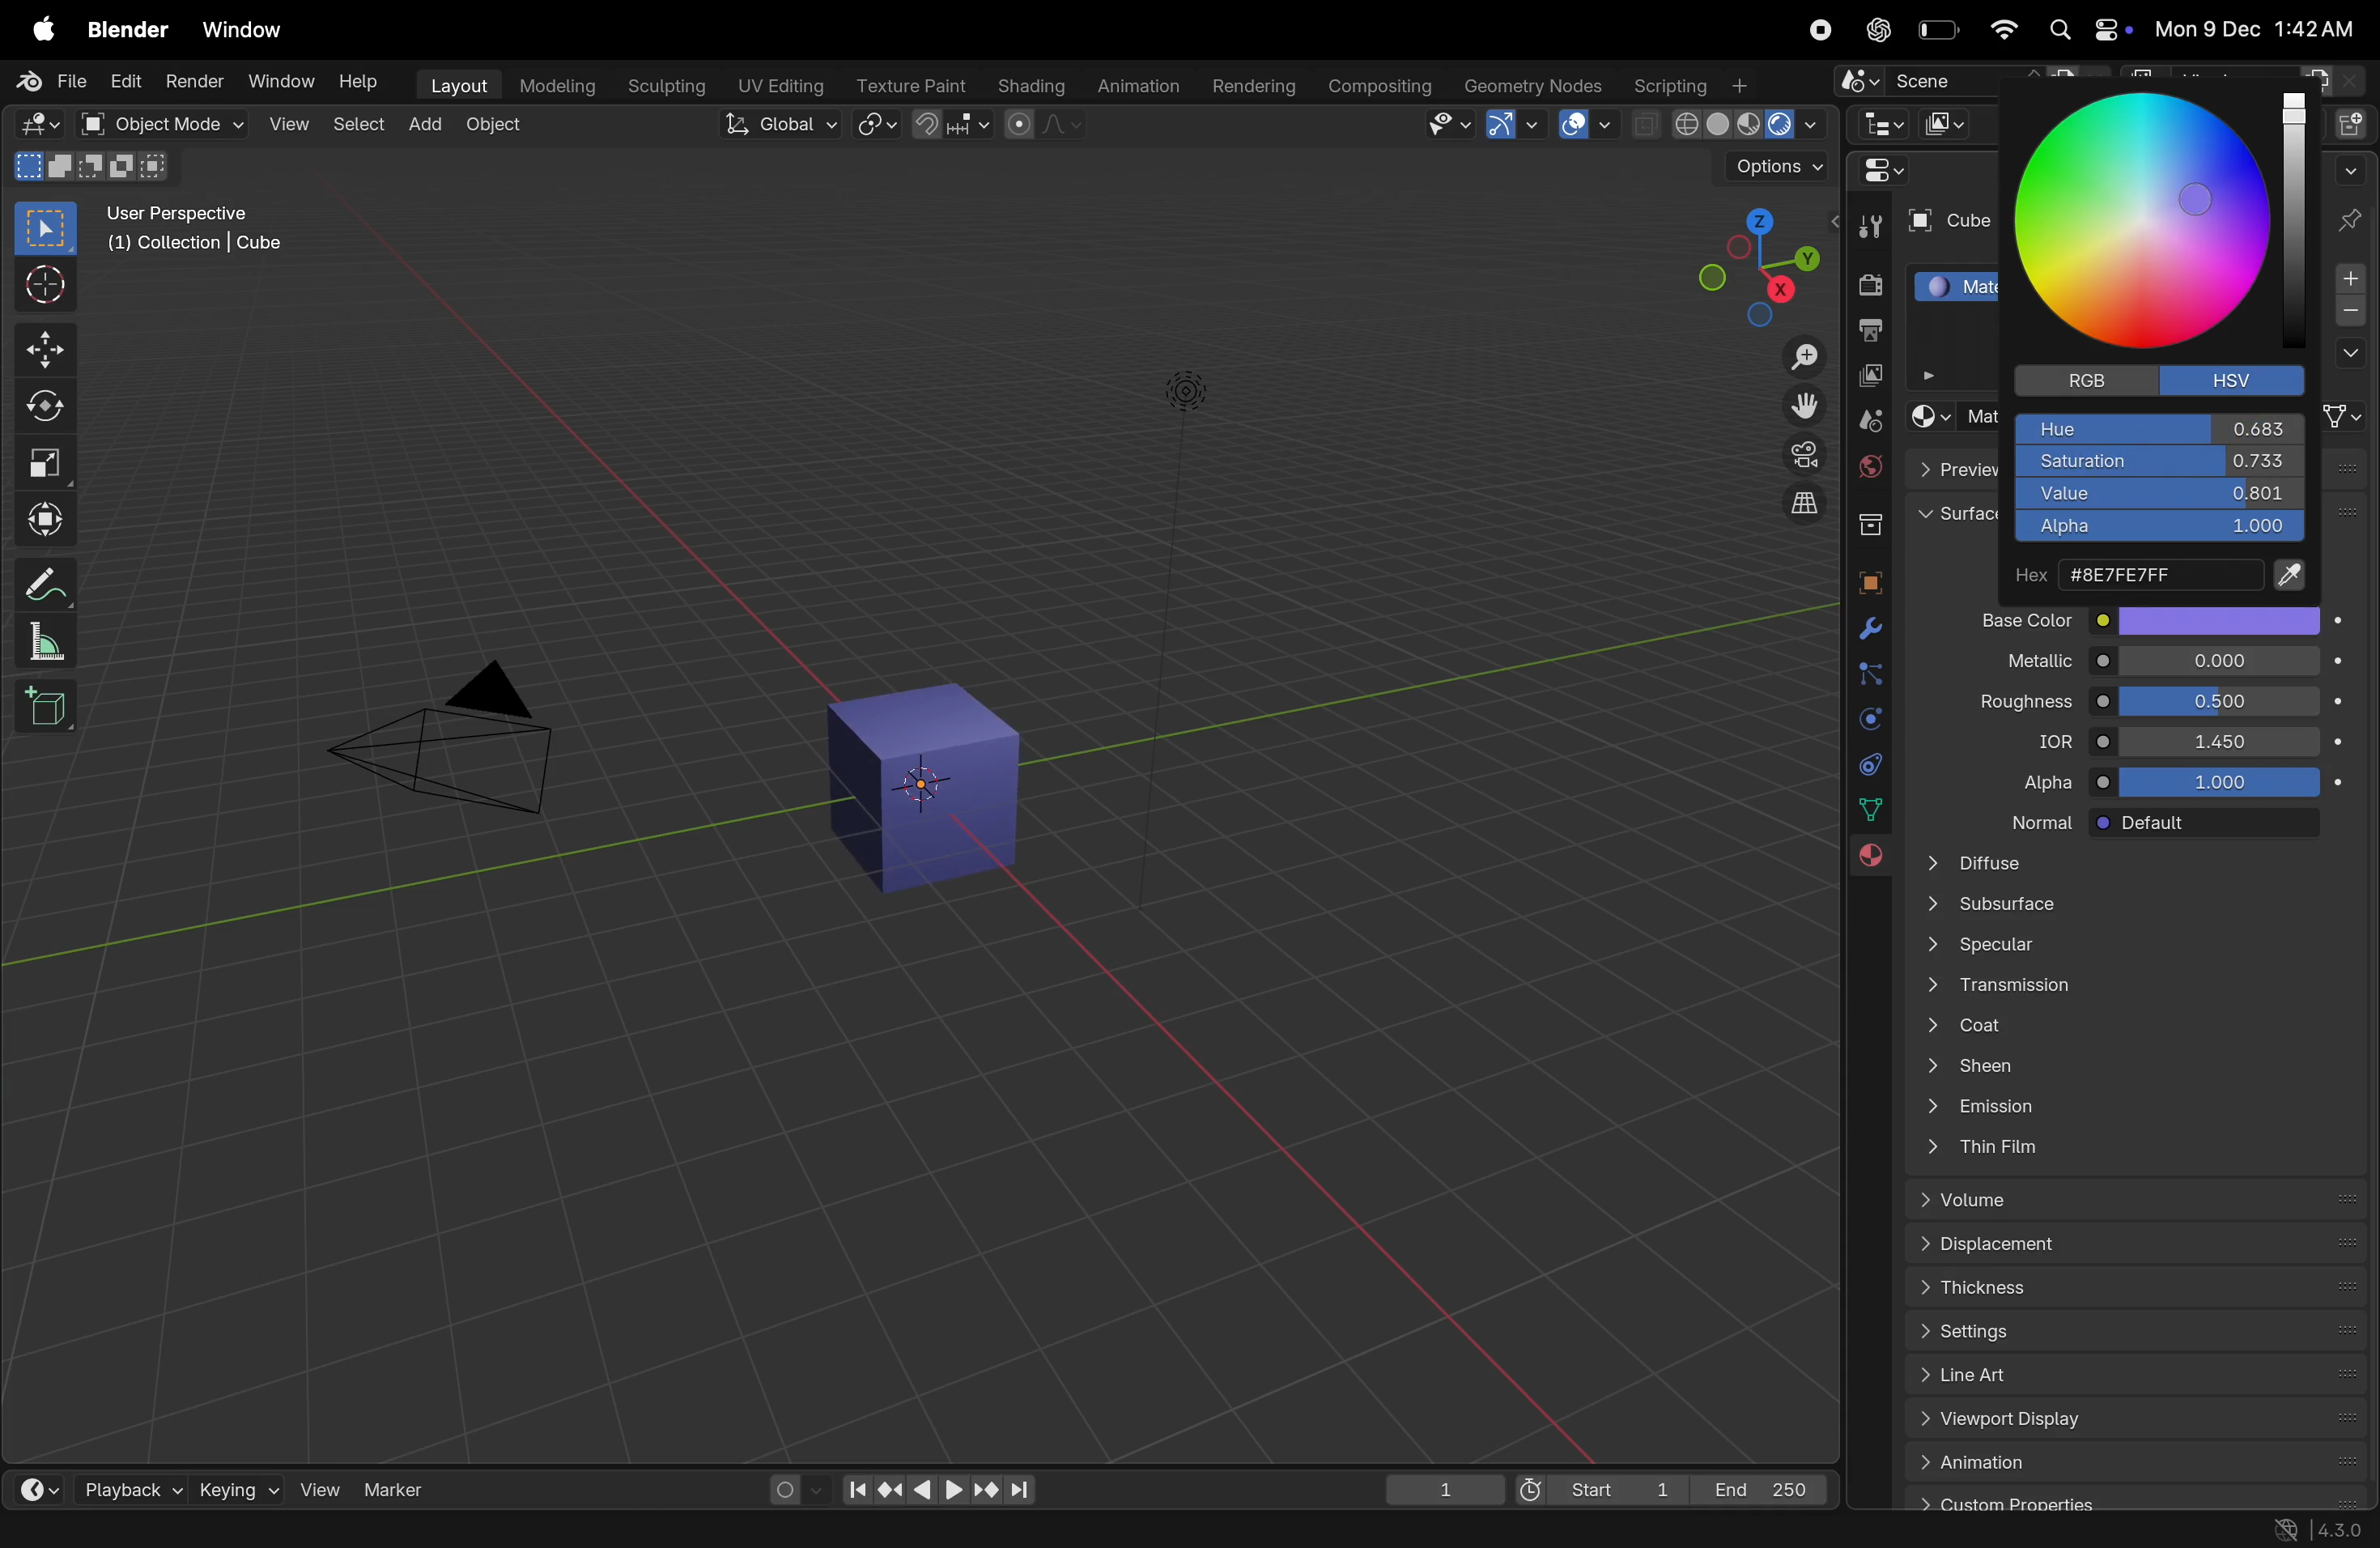 This screenshot has height=1548, width=2380. Describe the element at coordinates (2128, 1200) in the screenshot. I see `volume` at that location.